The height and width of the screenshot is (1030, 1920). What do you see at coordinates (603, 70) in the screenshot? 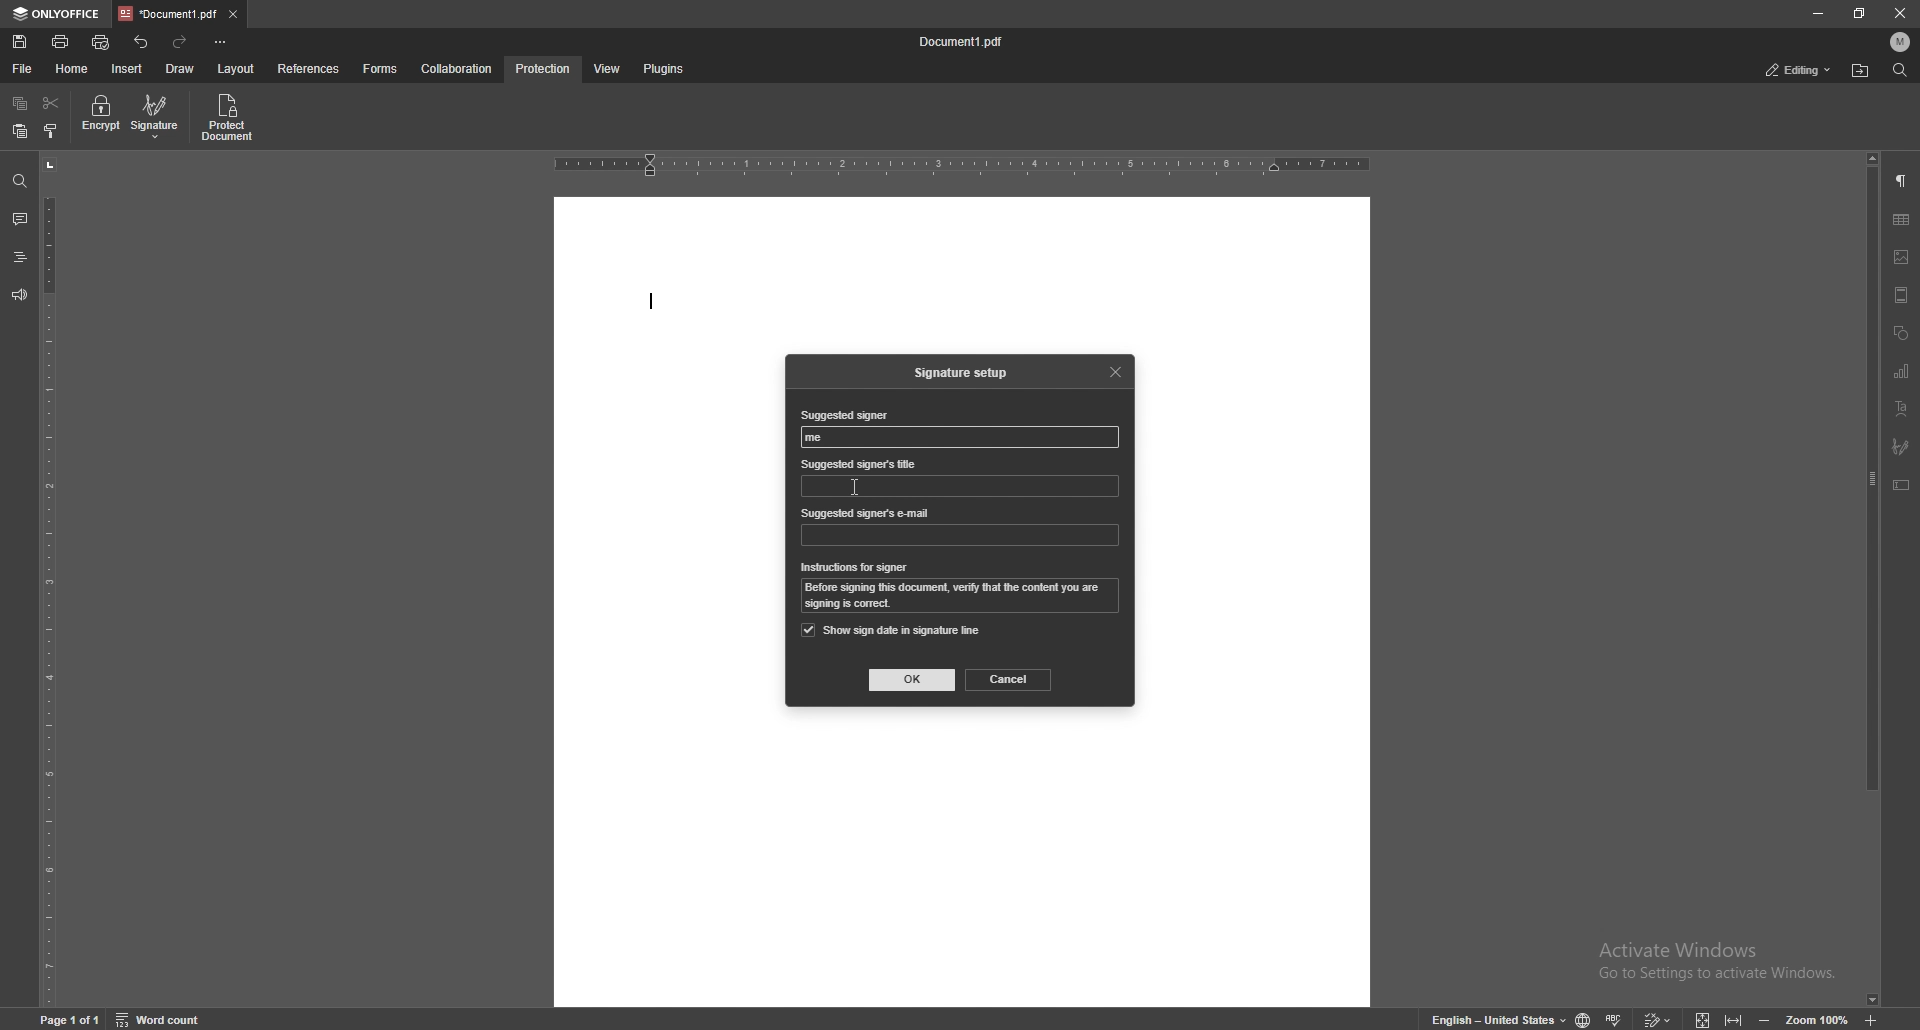
I see `view` at bounding box center [603, 70].